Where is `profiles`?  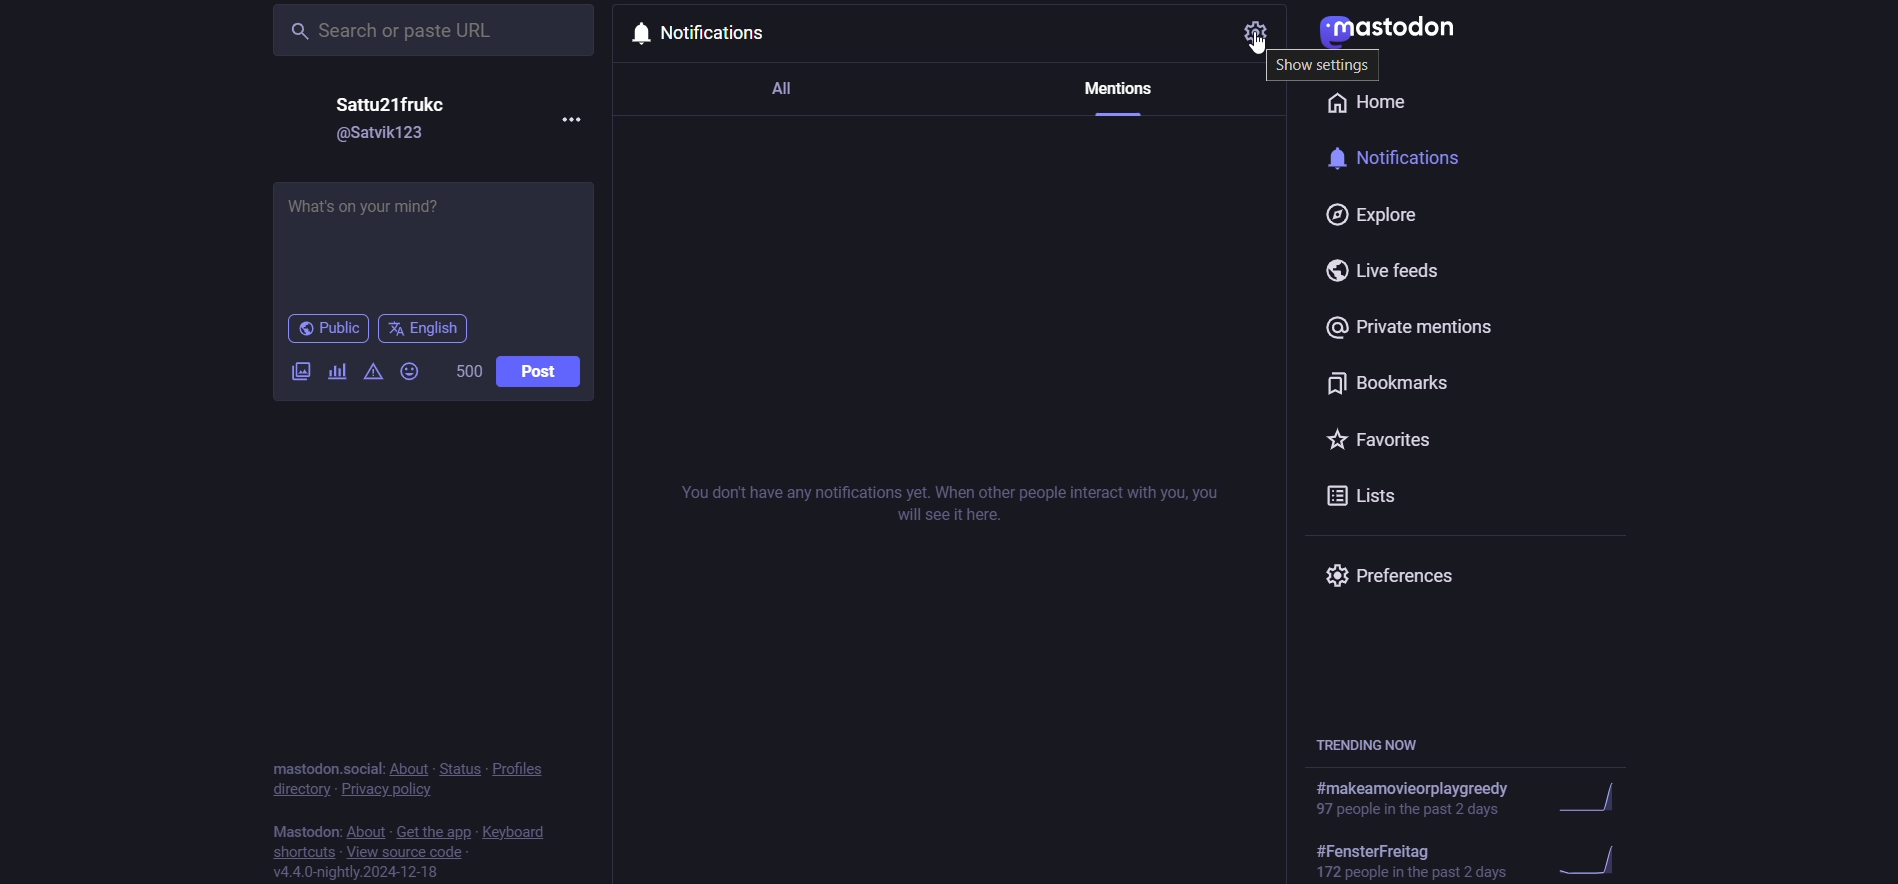
profiles is located at coordinates (523, 767).